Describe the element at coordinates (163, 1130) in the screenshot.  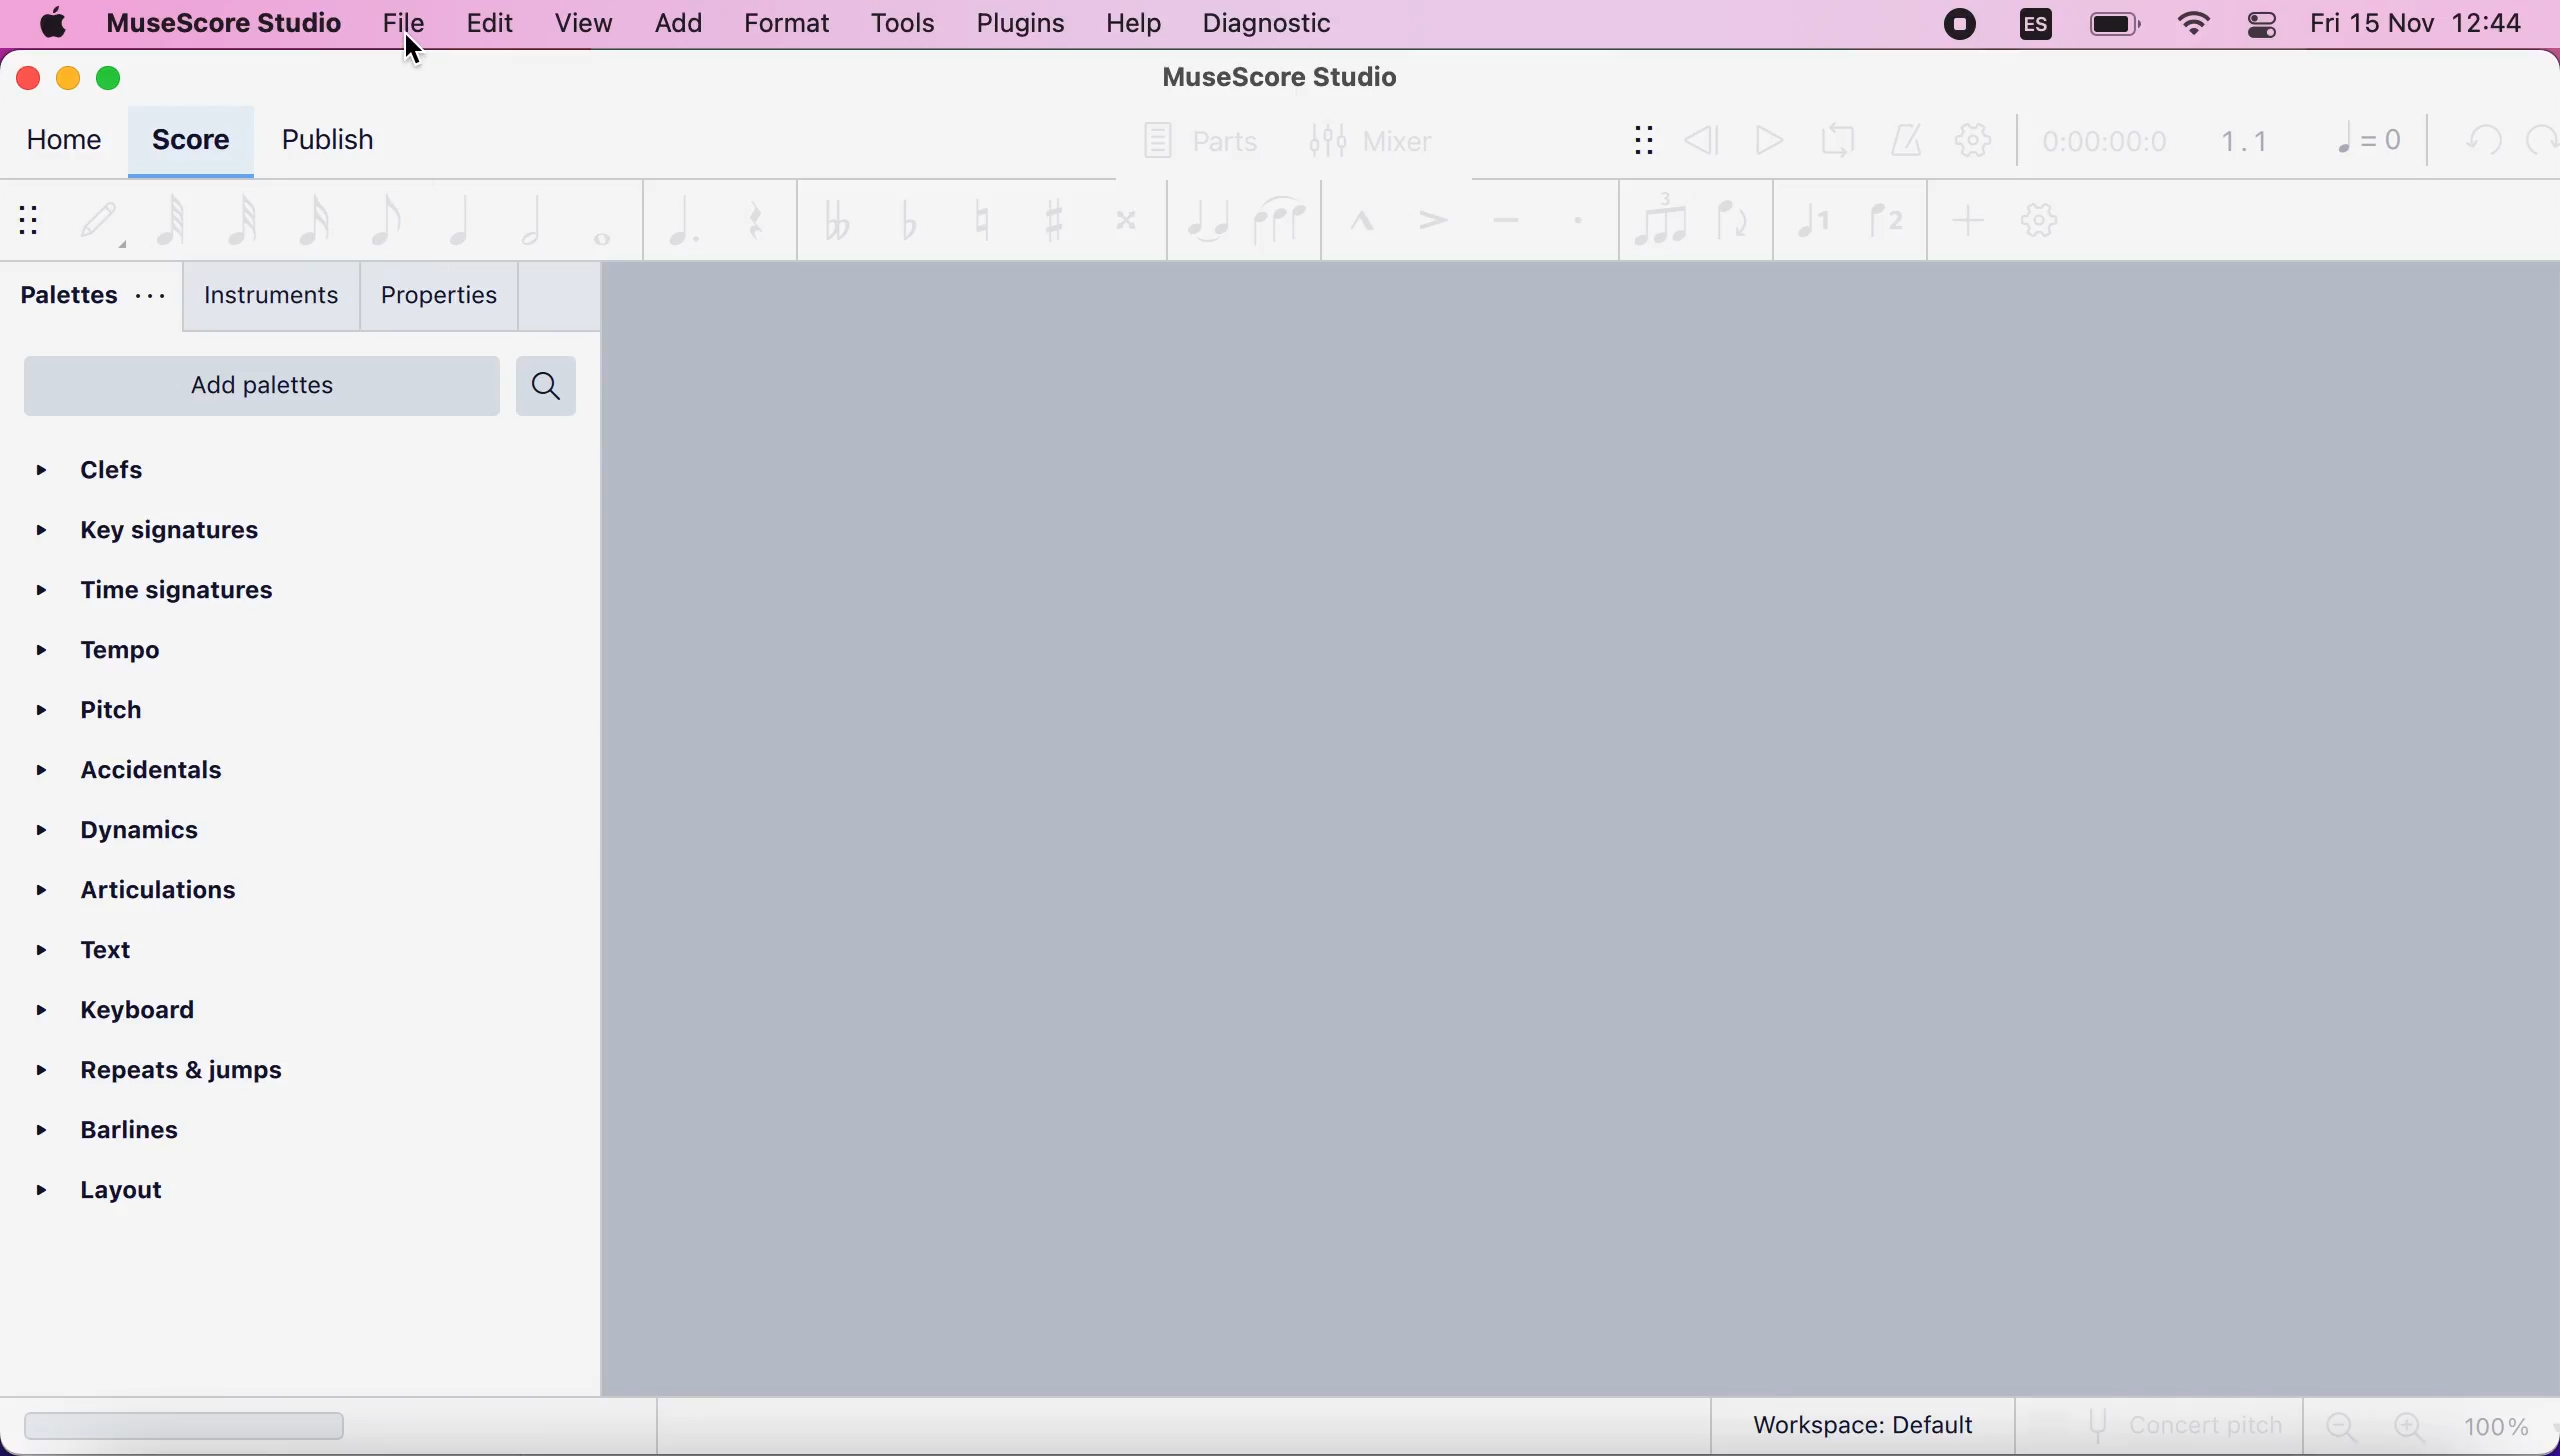
I see `barlines` at that location.